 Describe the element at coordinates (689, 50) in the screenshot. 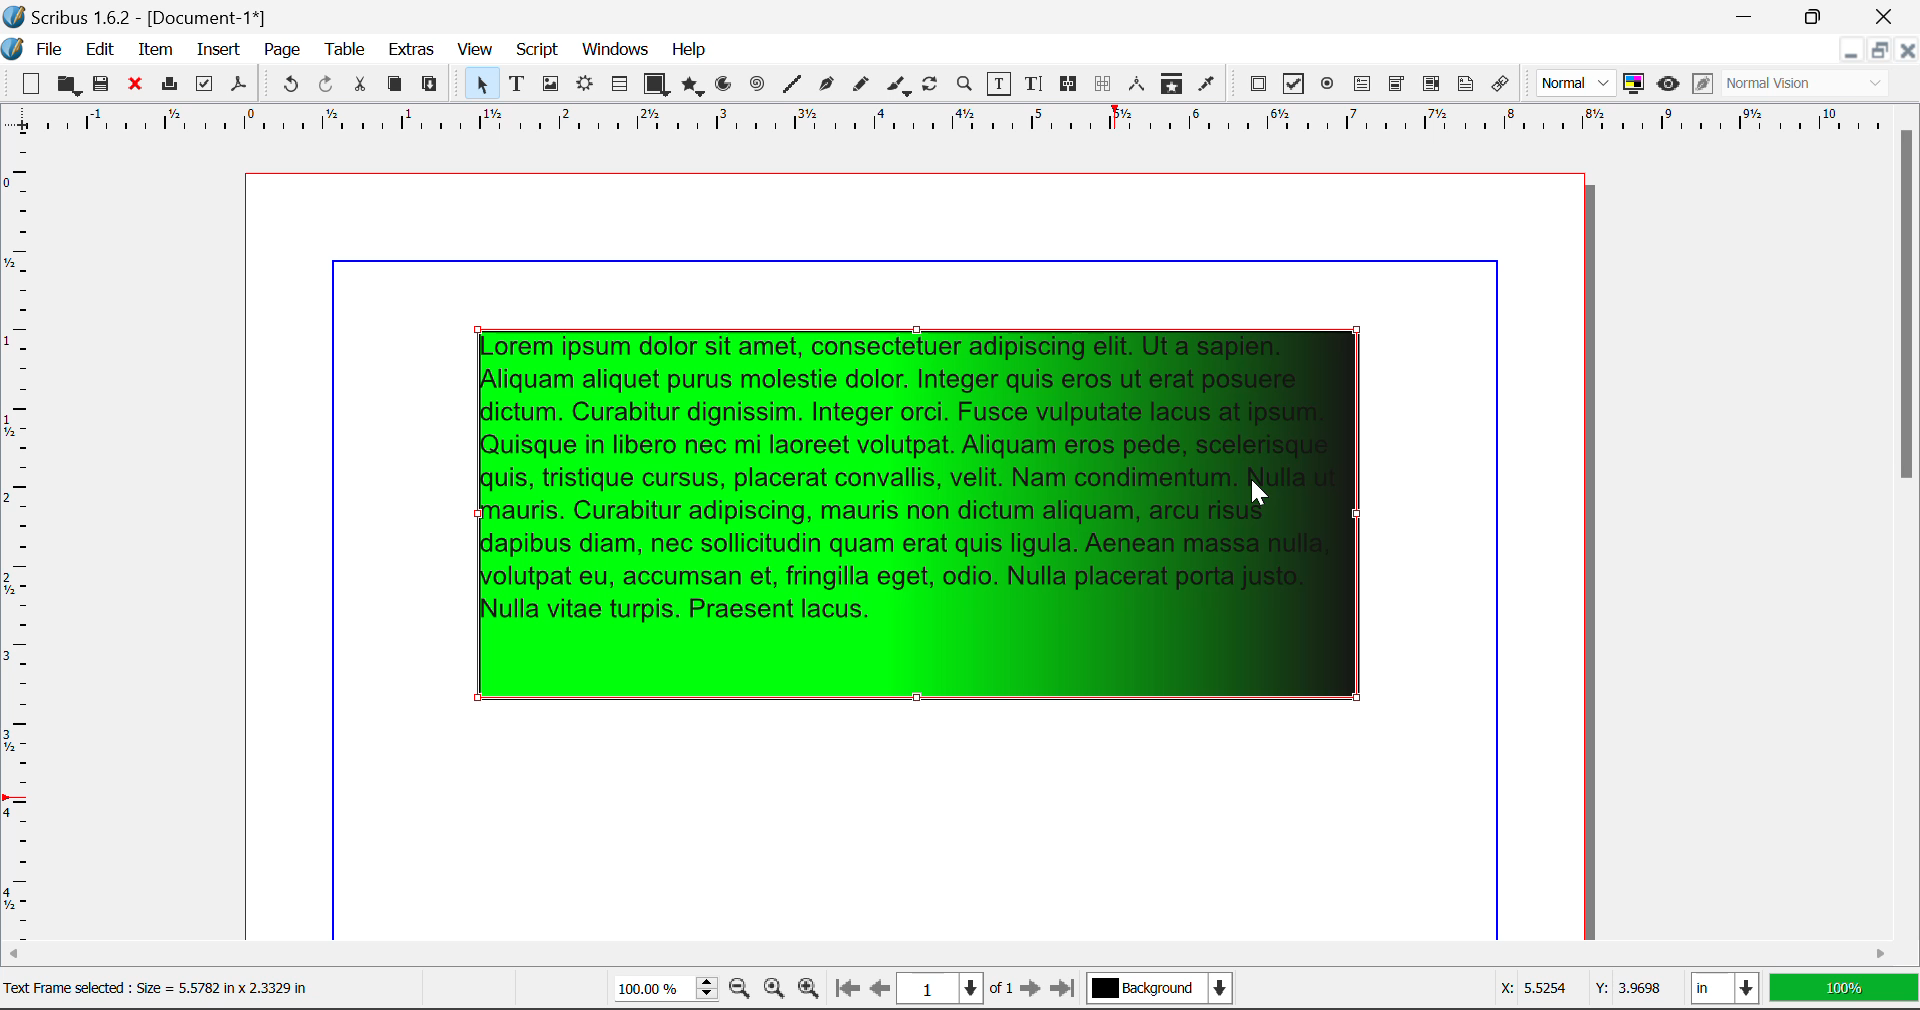

I see `Help` at that location.